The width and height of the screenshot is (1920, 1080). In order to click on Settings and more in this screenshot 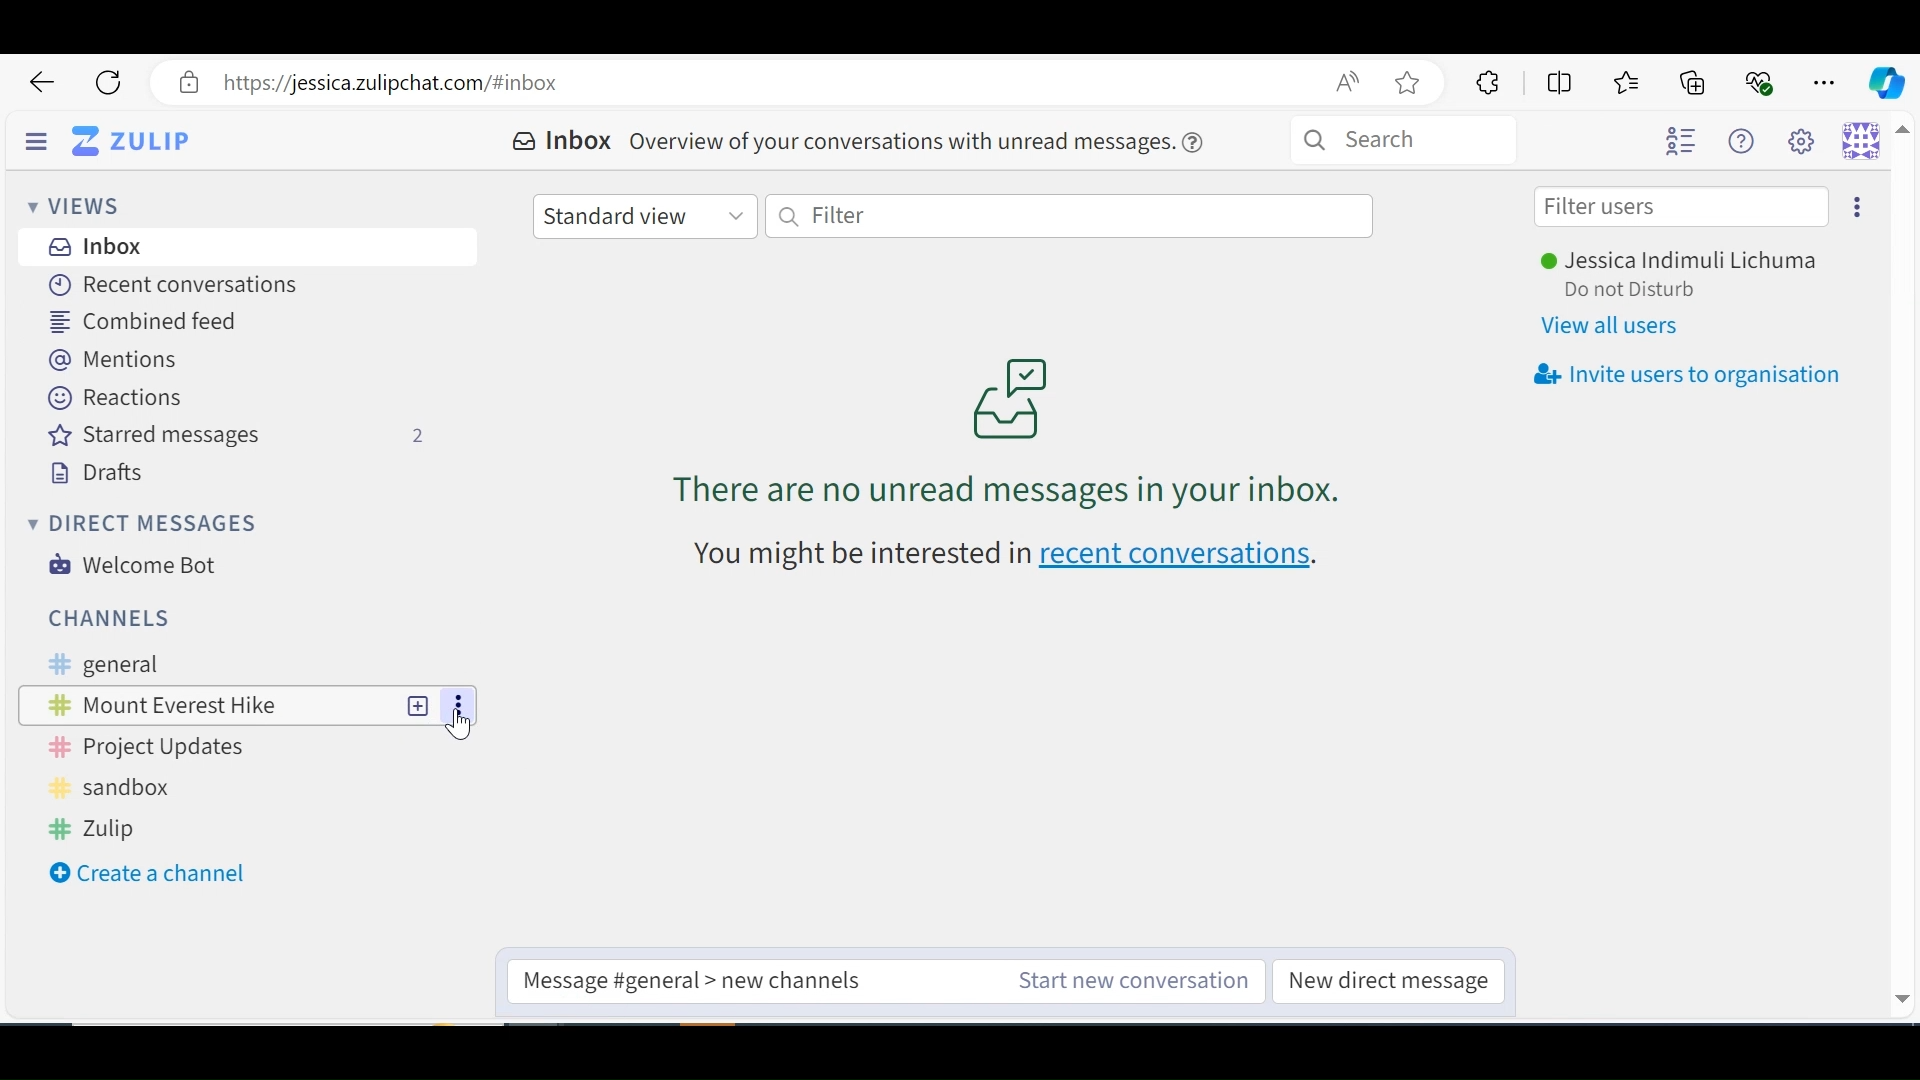, I will do `click(1826, 79)`.